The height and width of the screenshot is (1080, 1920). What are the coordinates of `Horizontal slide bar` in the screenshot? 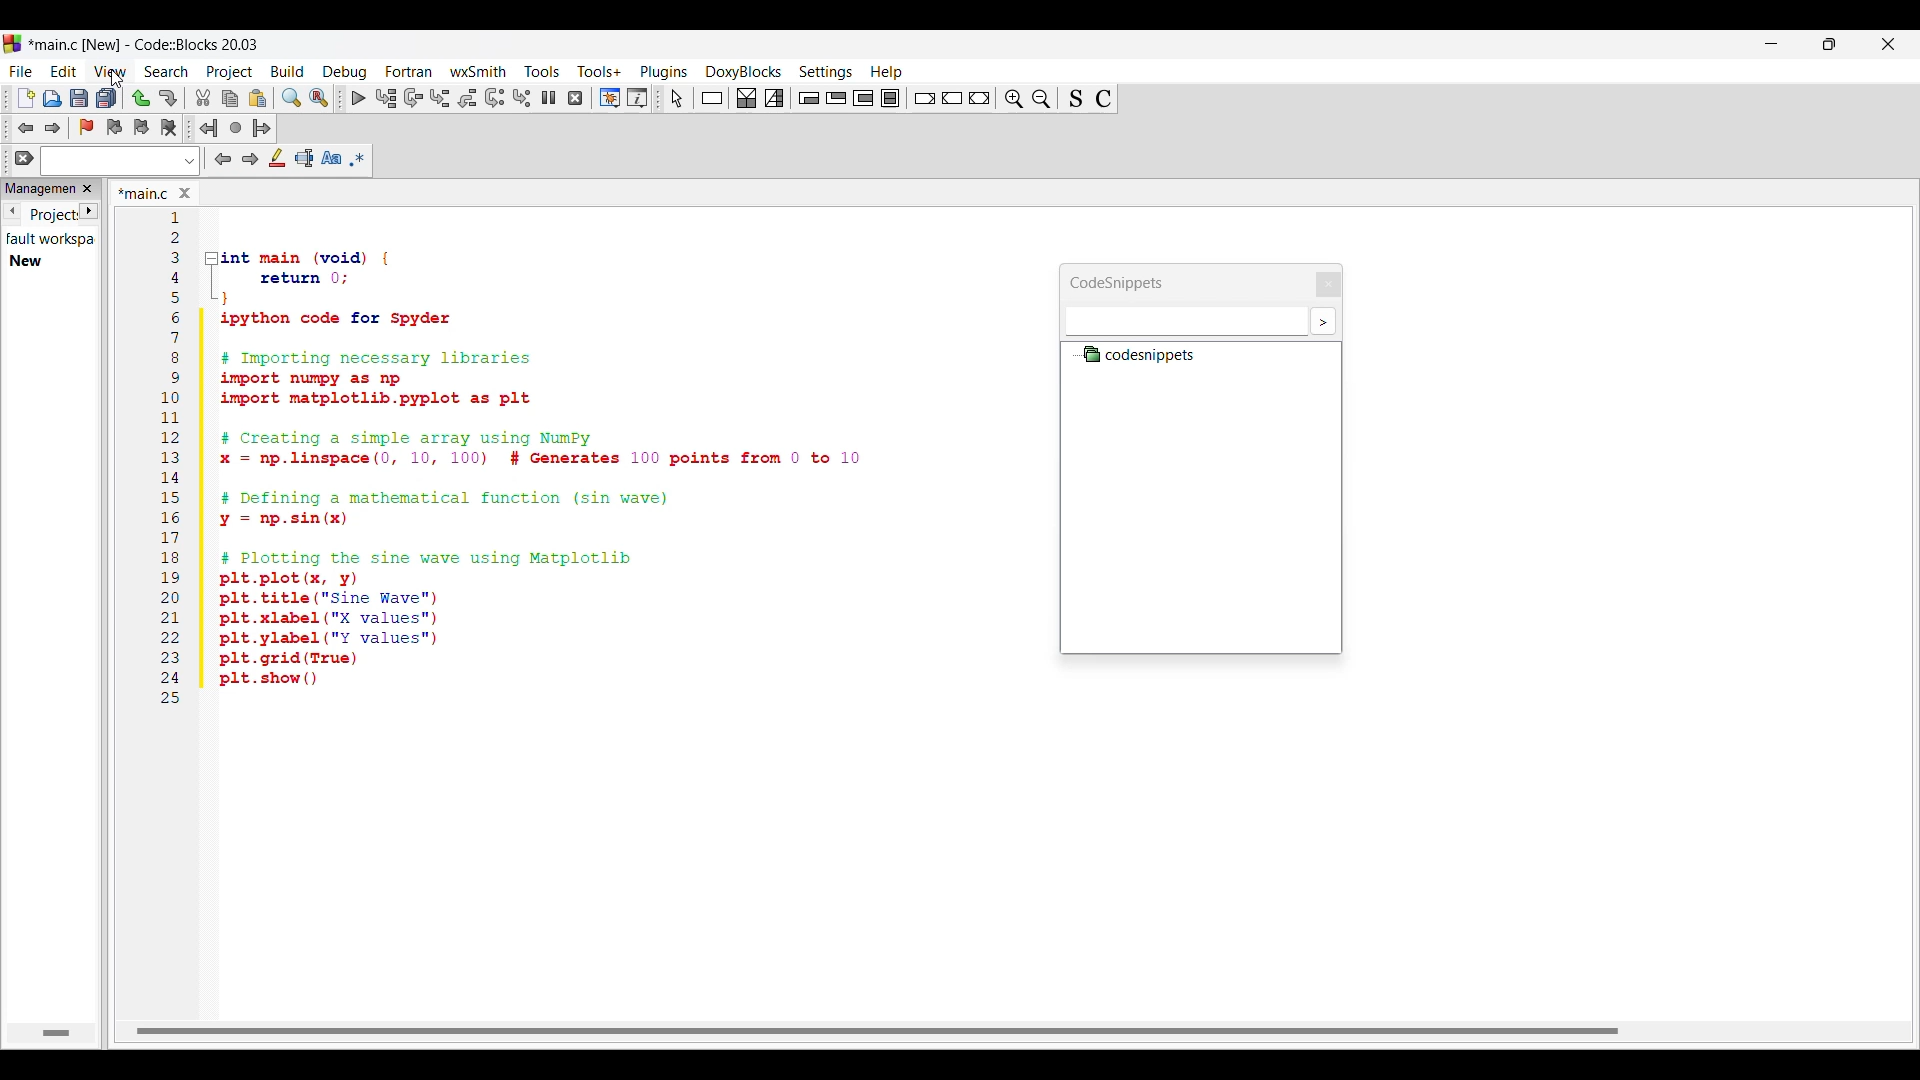 It's located at (883, 1031).